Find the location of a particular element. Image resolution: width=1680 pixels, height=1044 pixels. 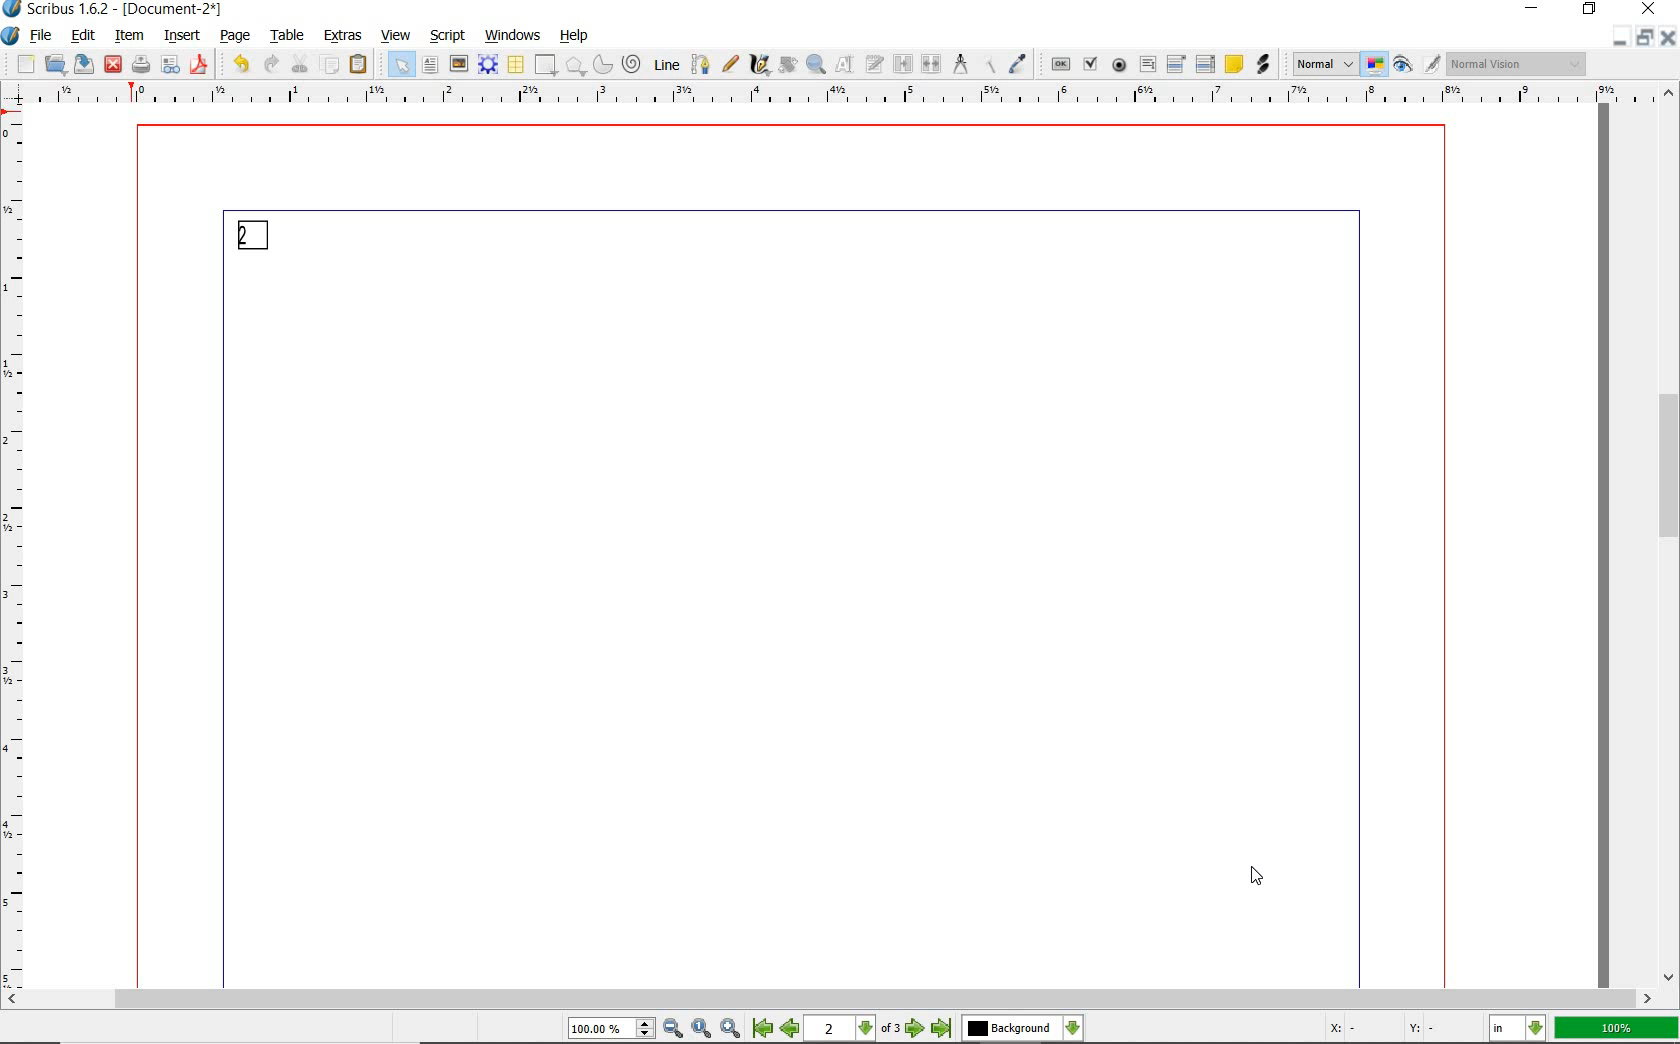

unlink text frames is located at coordinates (931, 64).